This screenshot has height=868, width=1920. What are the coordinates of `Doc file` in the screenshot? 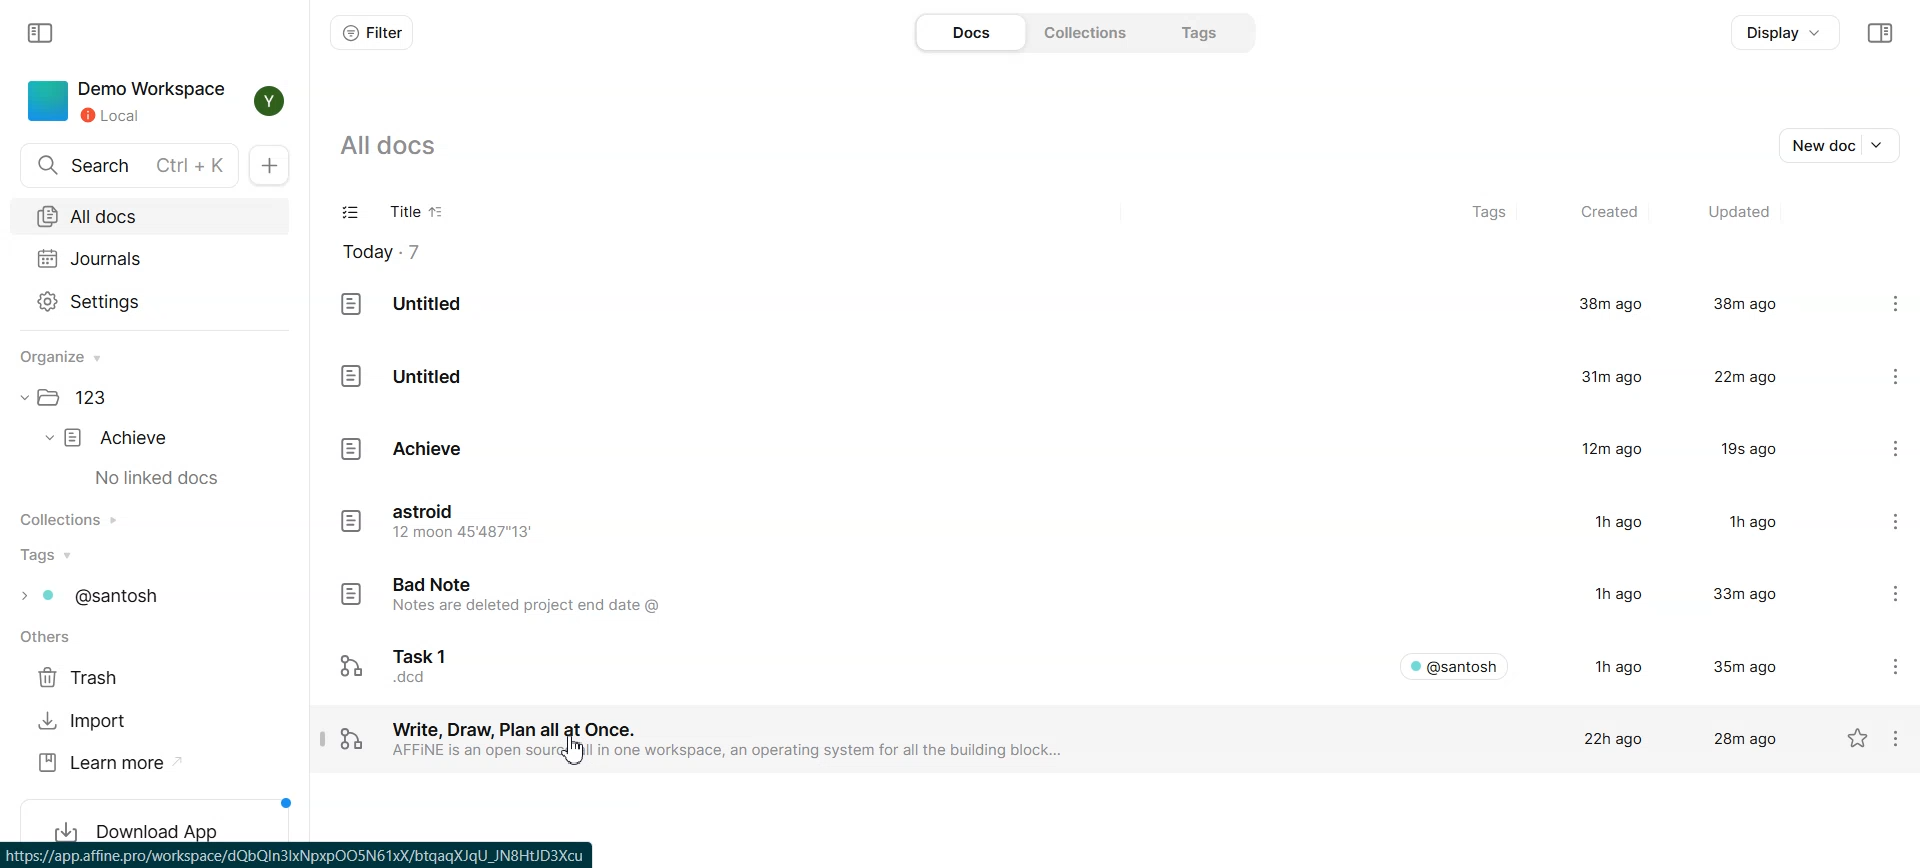 It's located at (1075, 597).